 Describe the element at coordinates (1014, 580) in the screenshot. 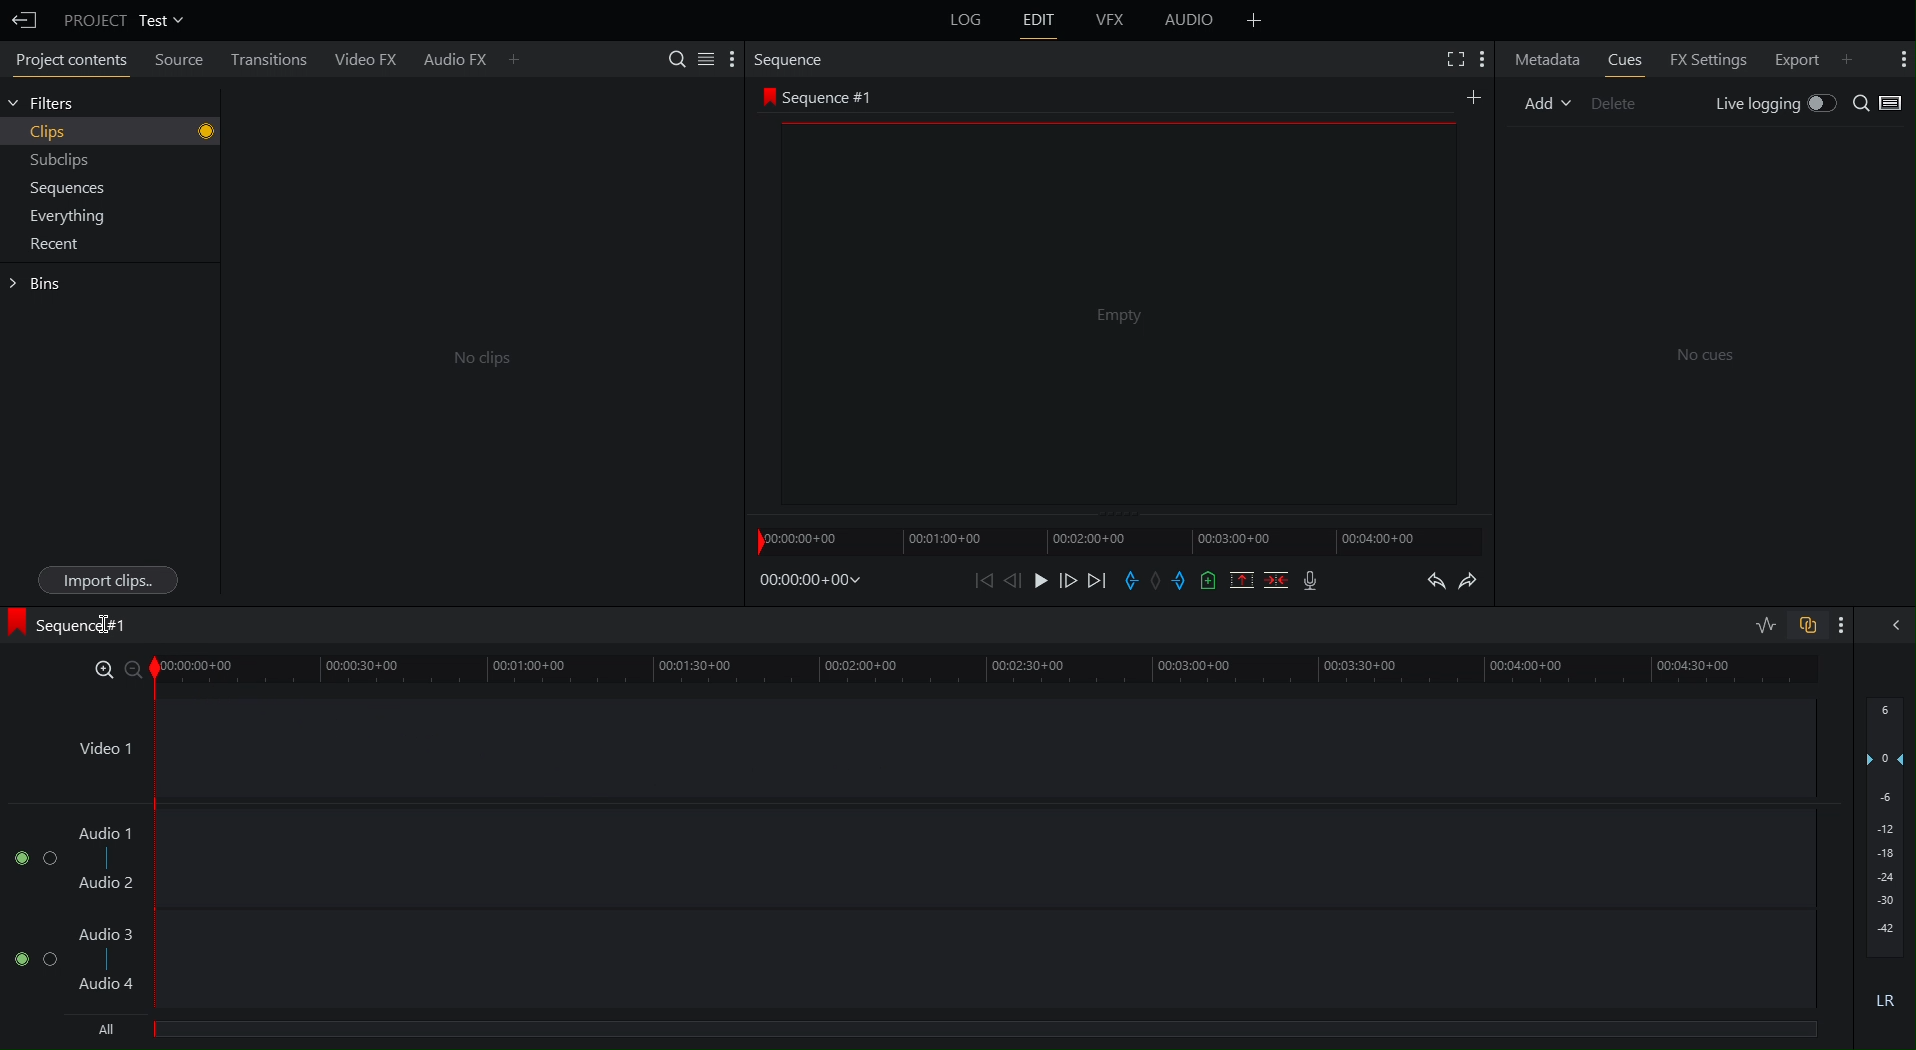

I see `Move Back` at that location.